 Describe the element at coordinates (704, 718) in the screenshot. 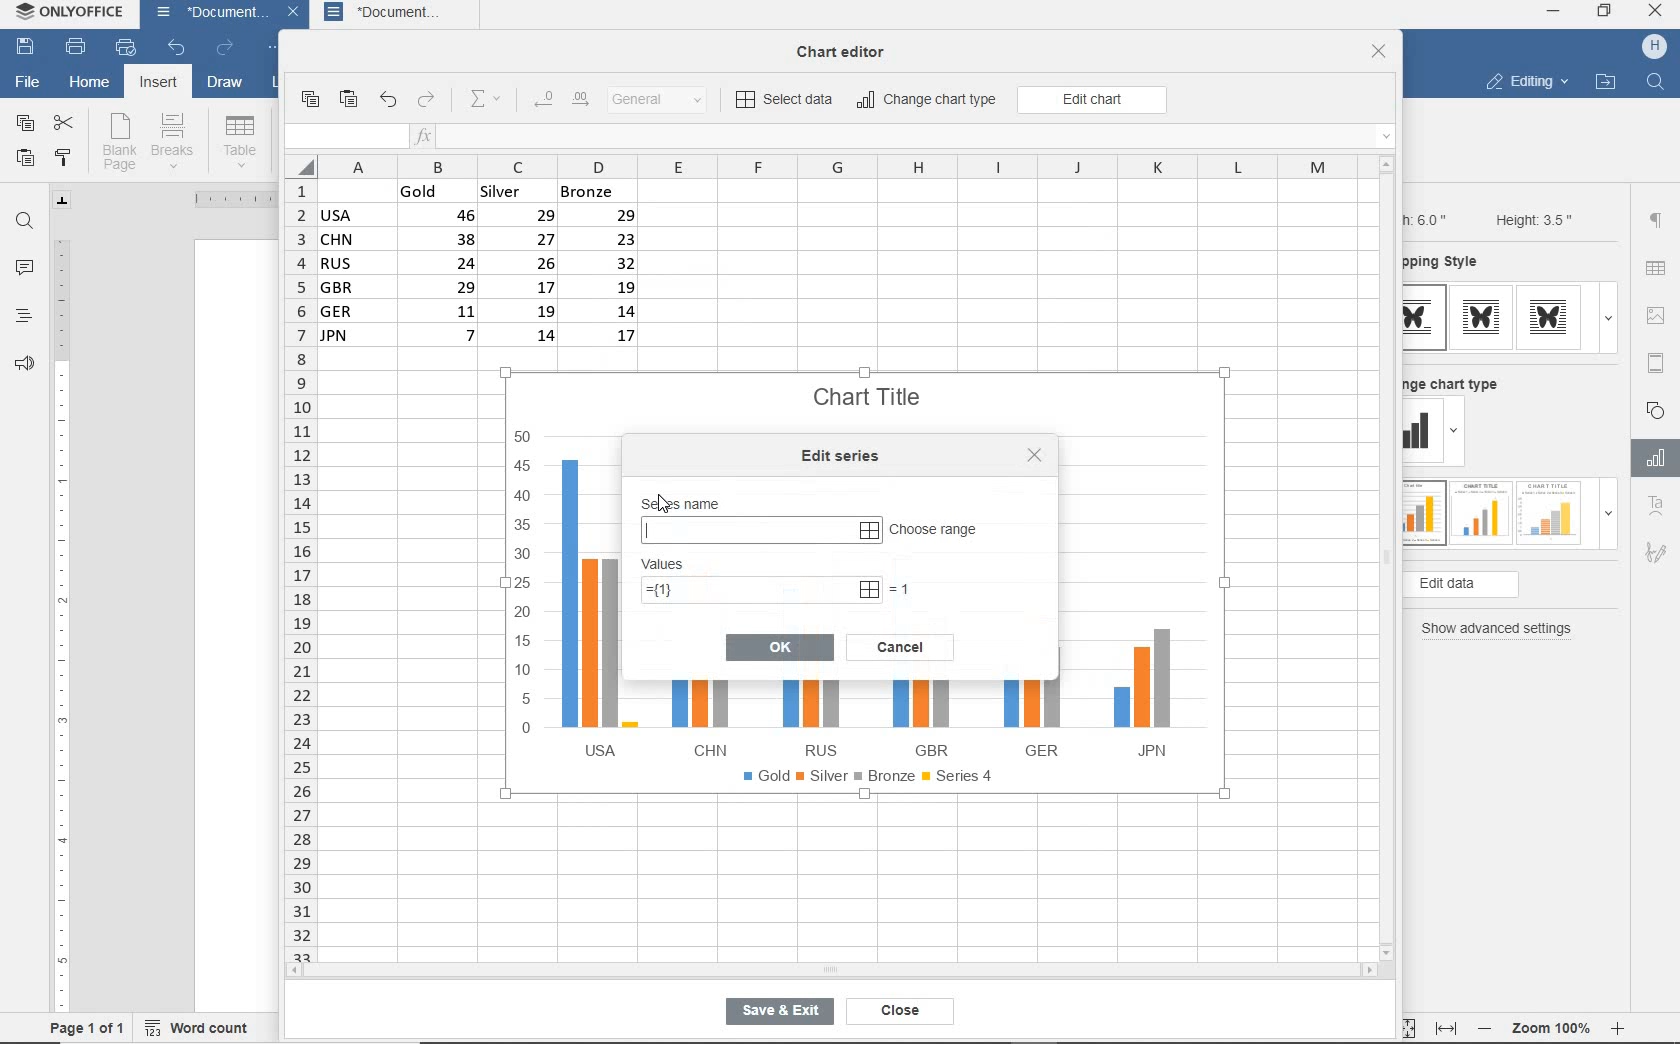

I see `CHN` at that location.